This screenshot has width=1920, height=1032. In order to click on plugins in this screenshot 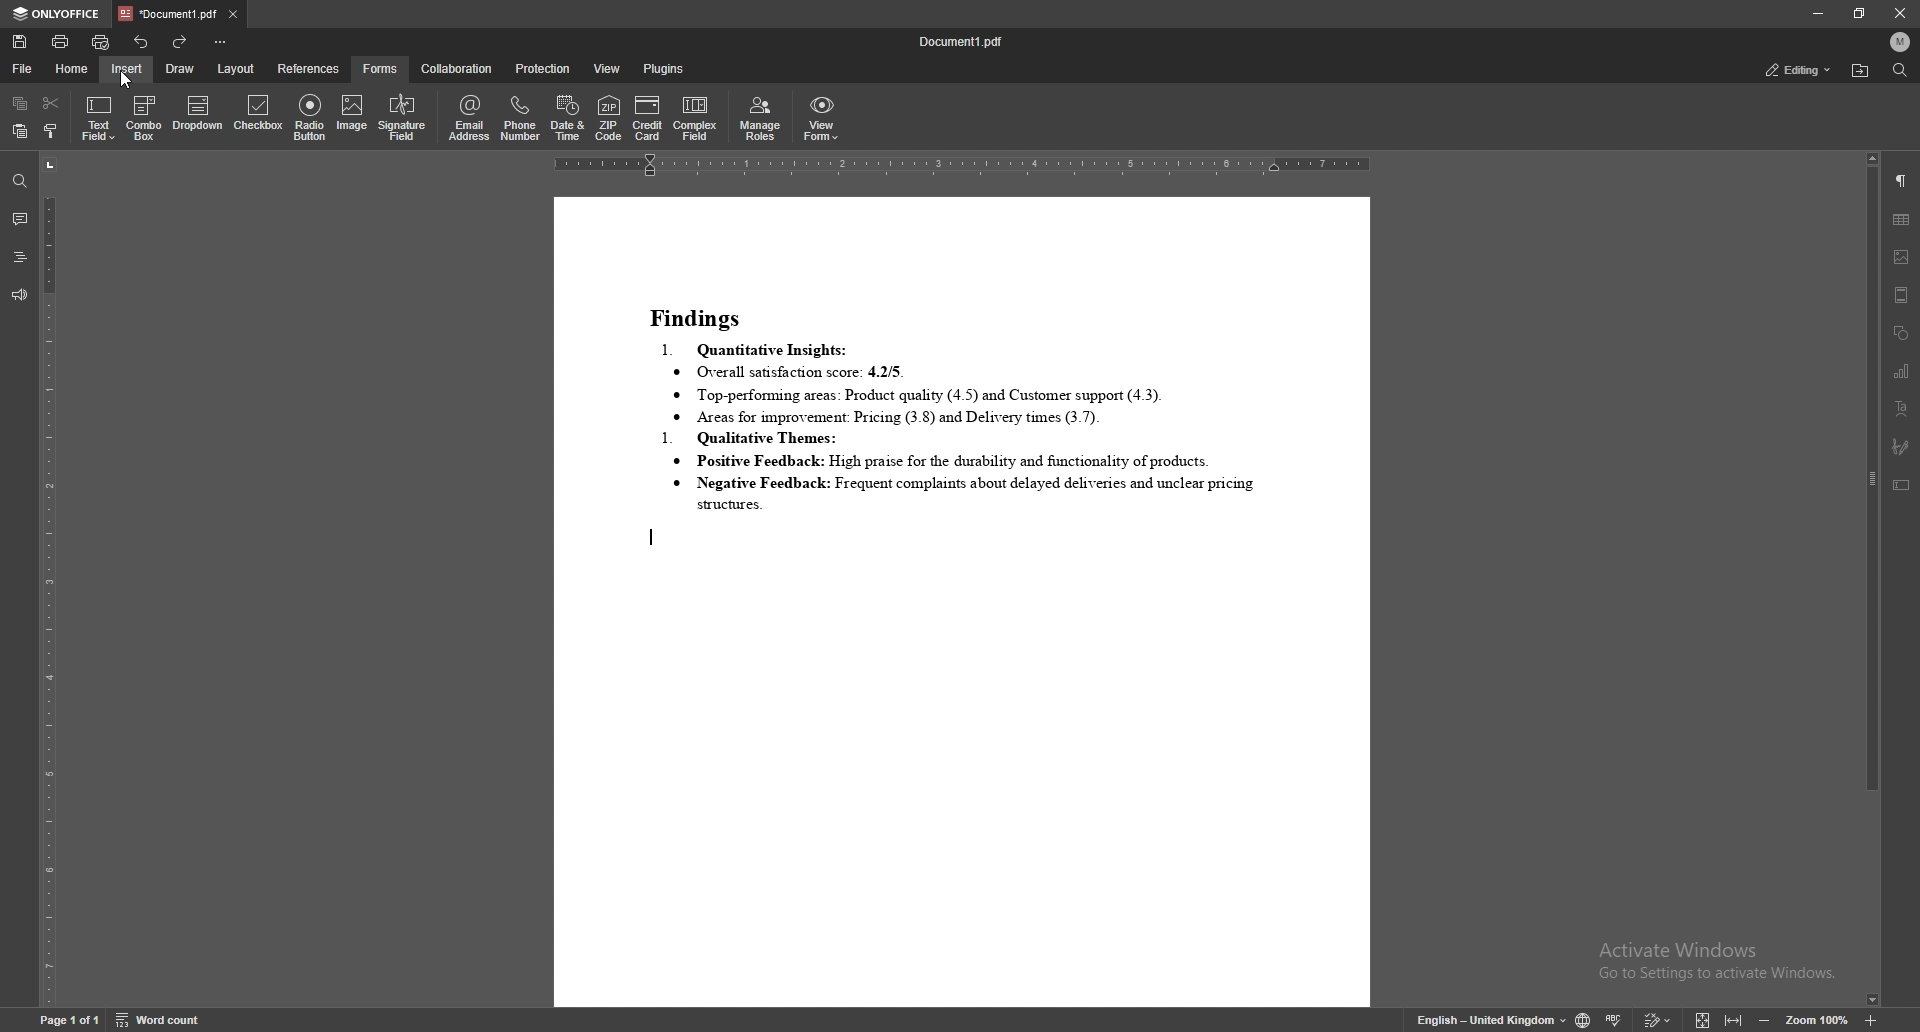, I will do `click(666, 68)`.